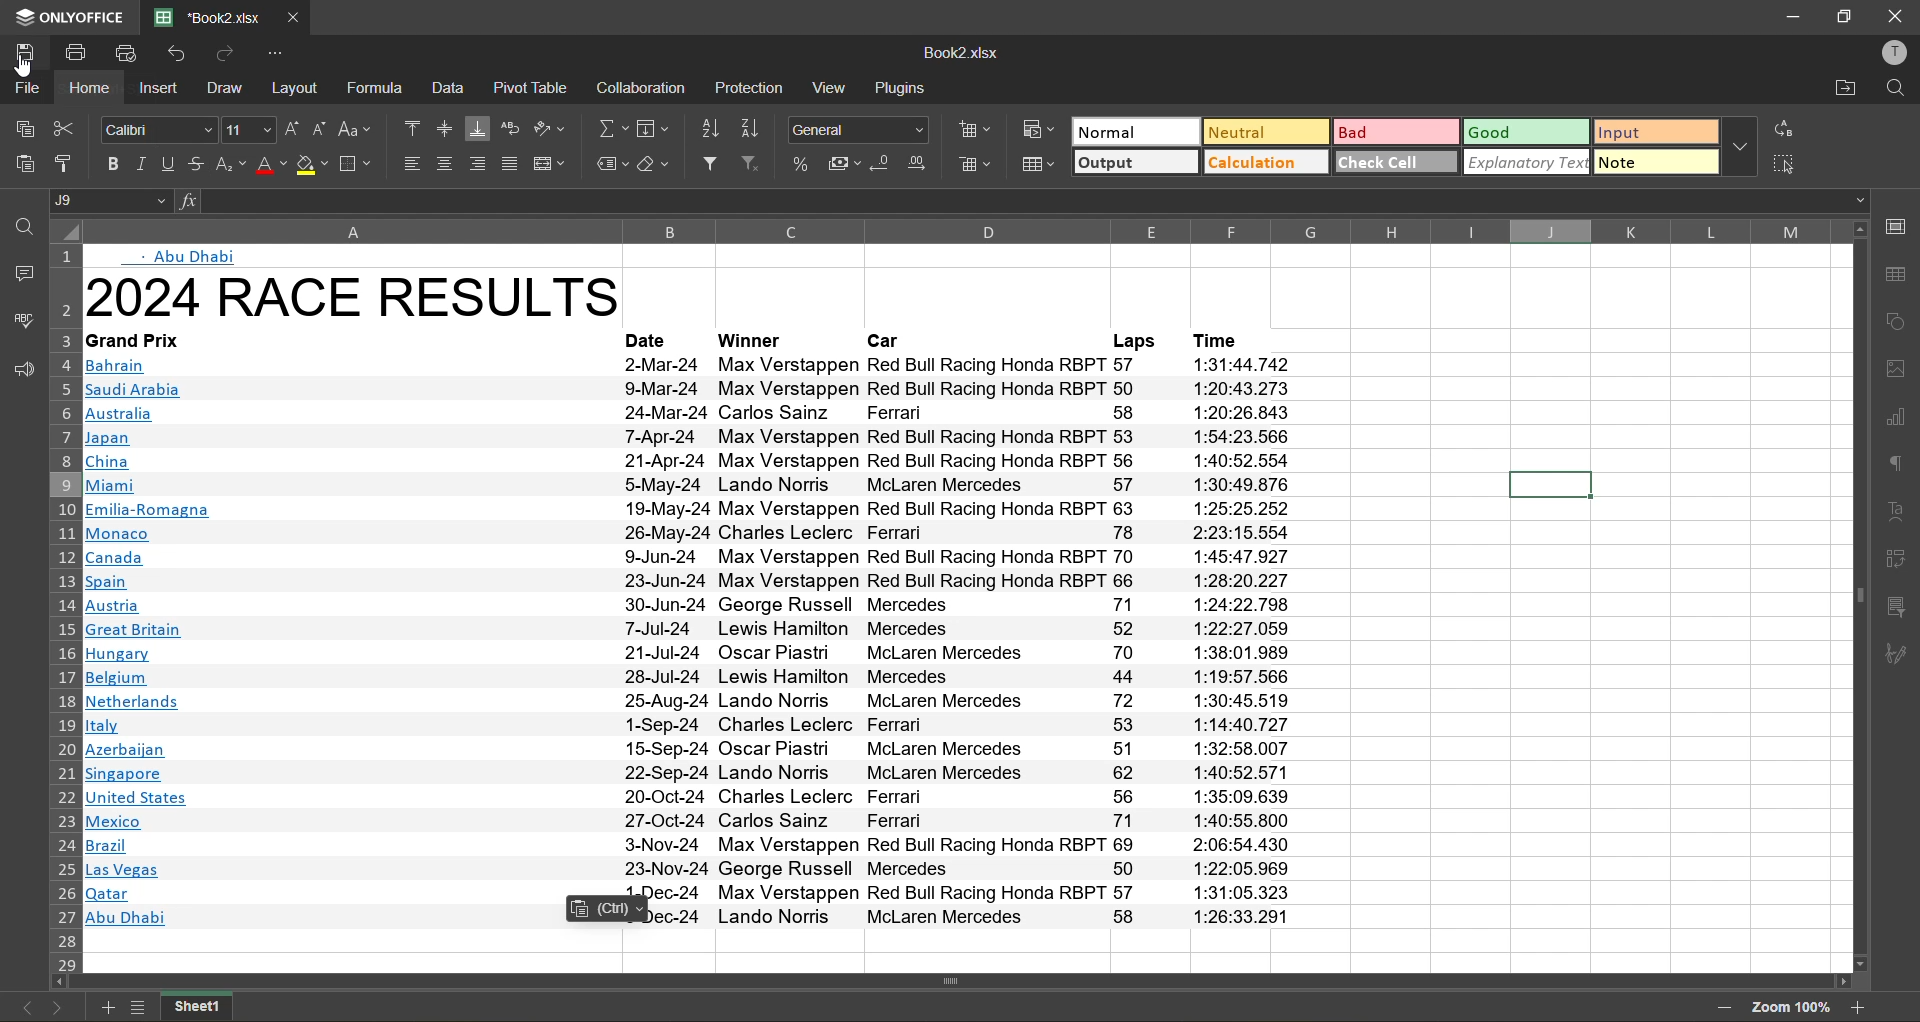 Image resolution: width=1920 pixels, height=1022 pixels. What do you see at coordinates (178, 52) in the screenshot?
I see `undo` at bounding box center [178, 52].